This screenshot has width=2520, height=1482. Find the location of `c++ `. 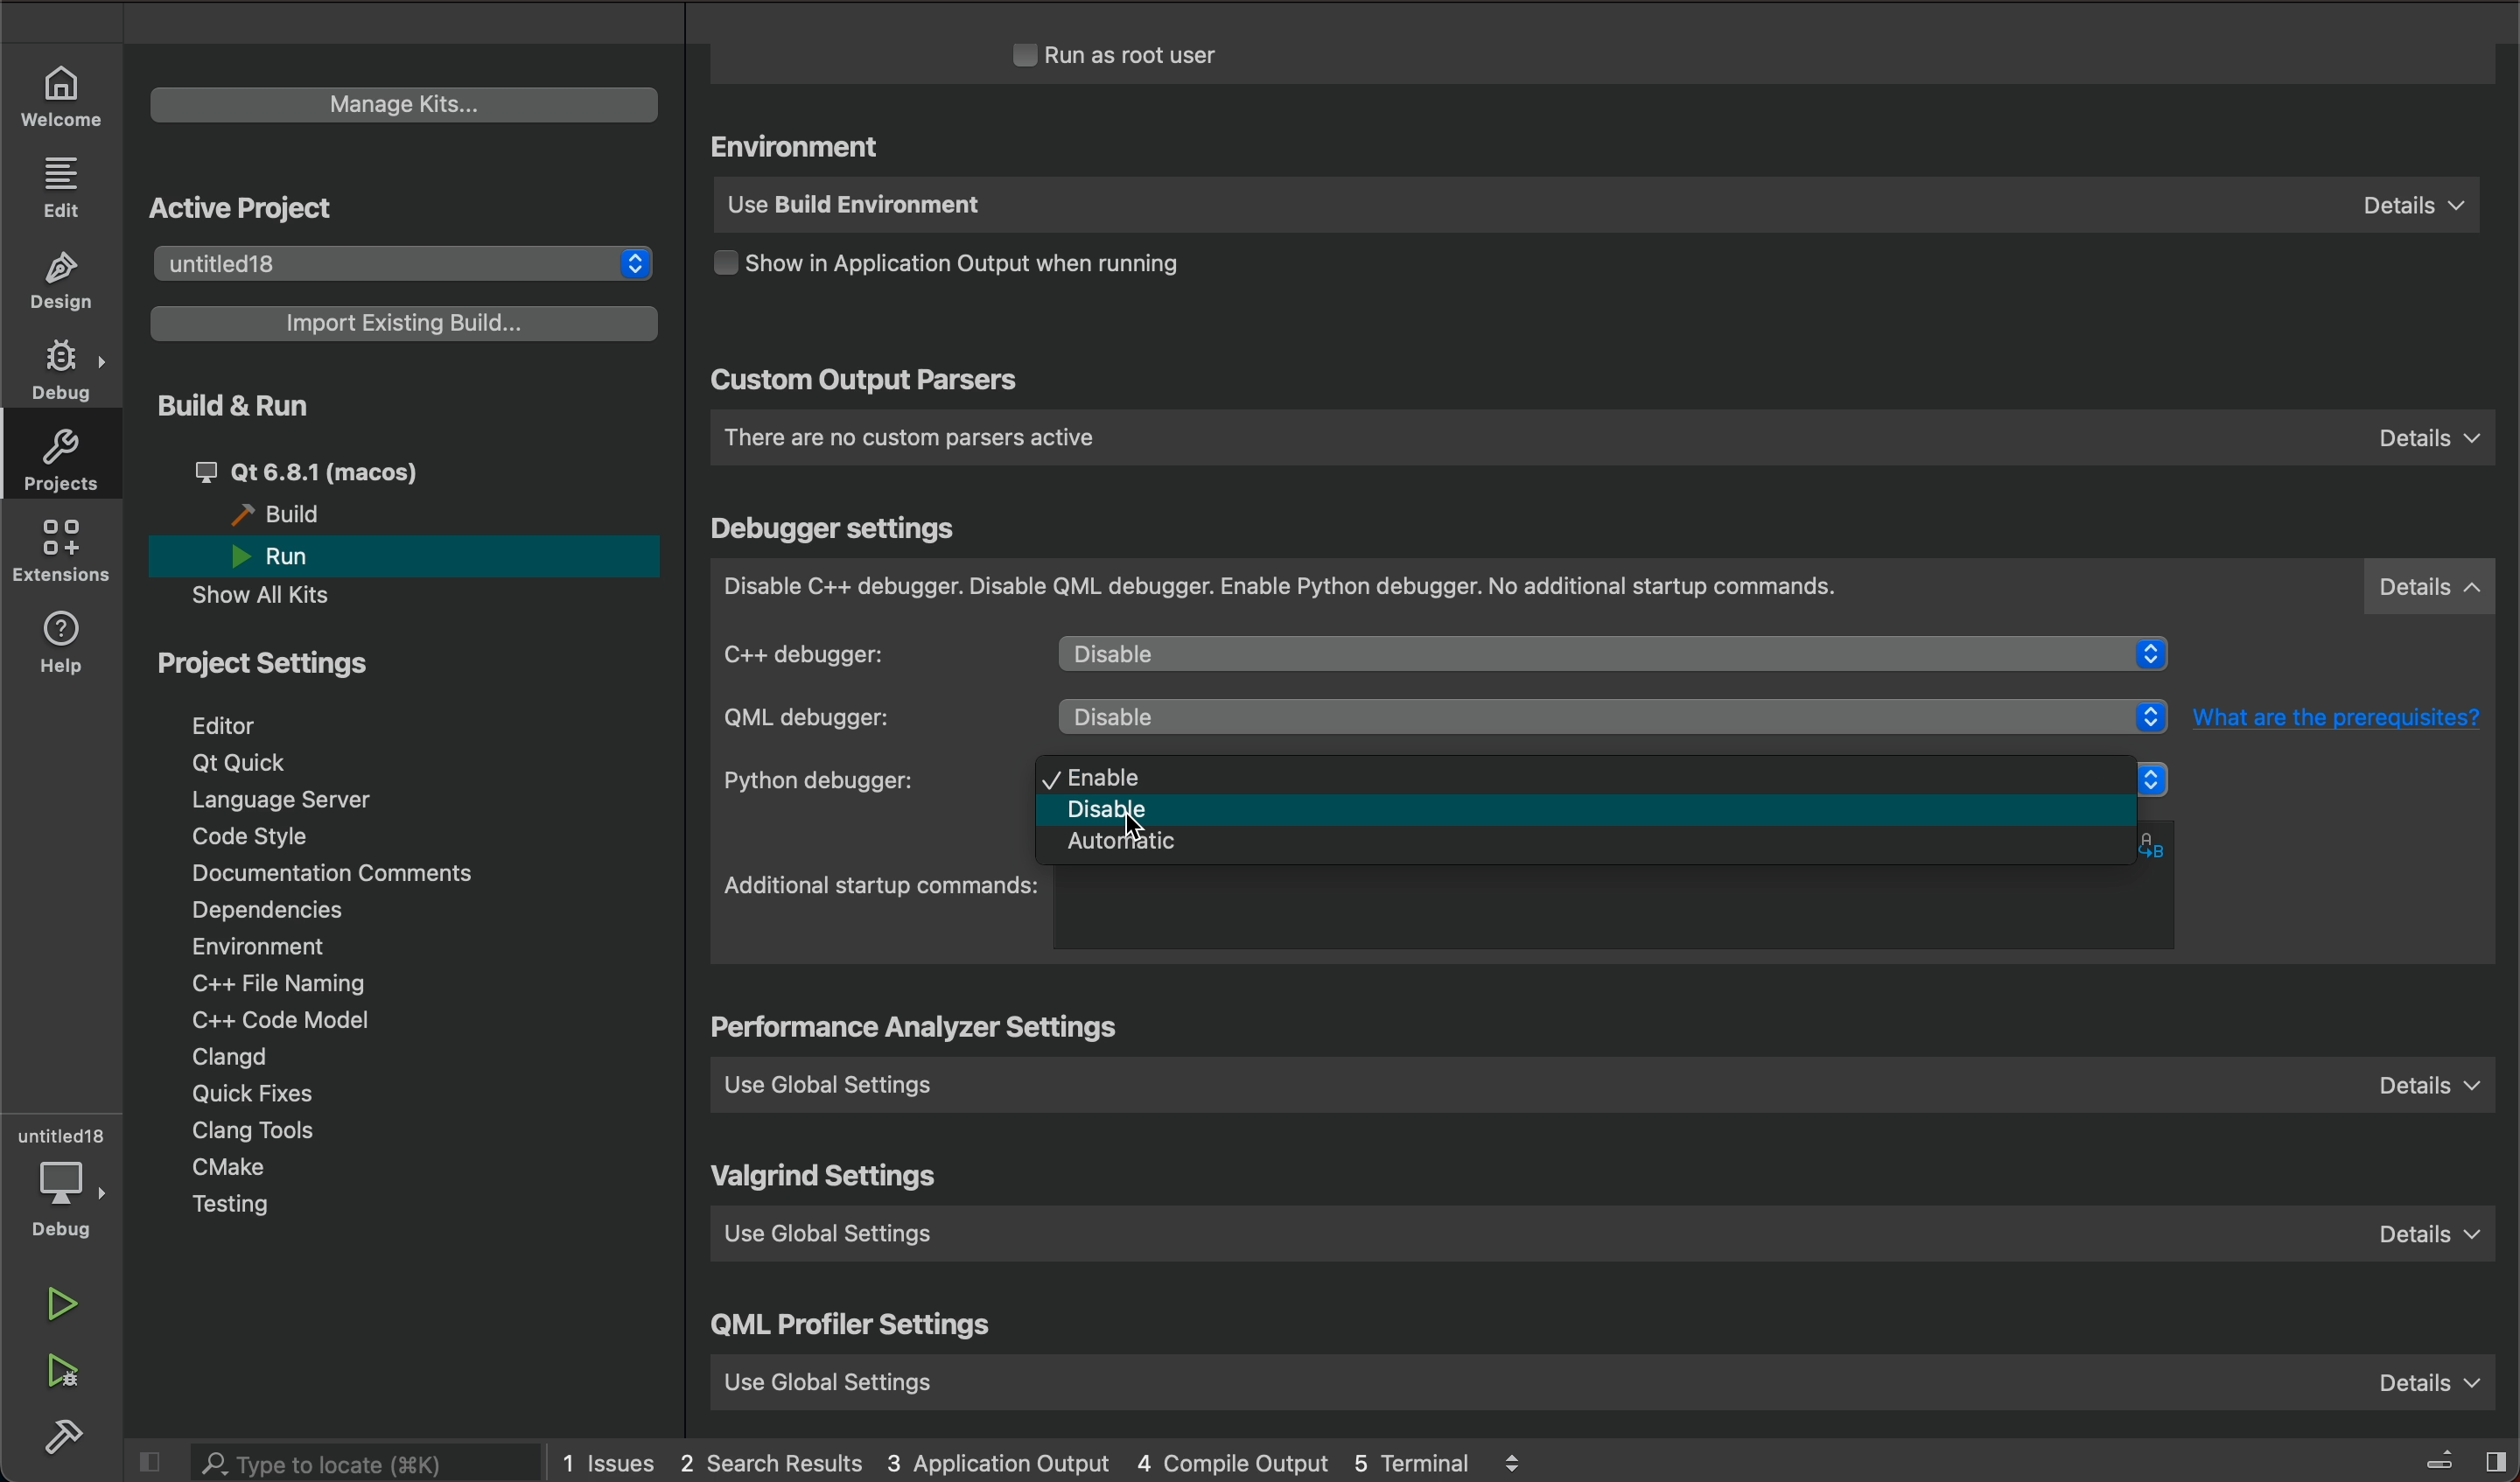

c++  is located at coordinates (862, 653).